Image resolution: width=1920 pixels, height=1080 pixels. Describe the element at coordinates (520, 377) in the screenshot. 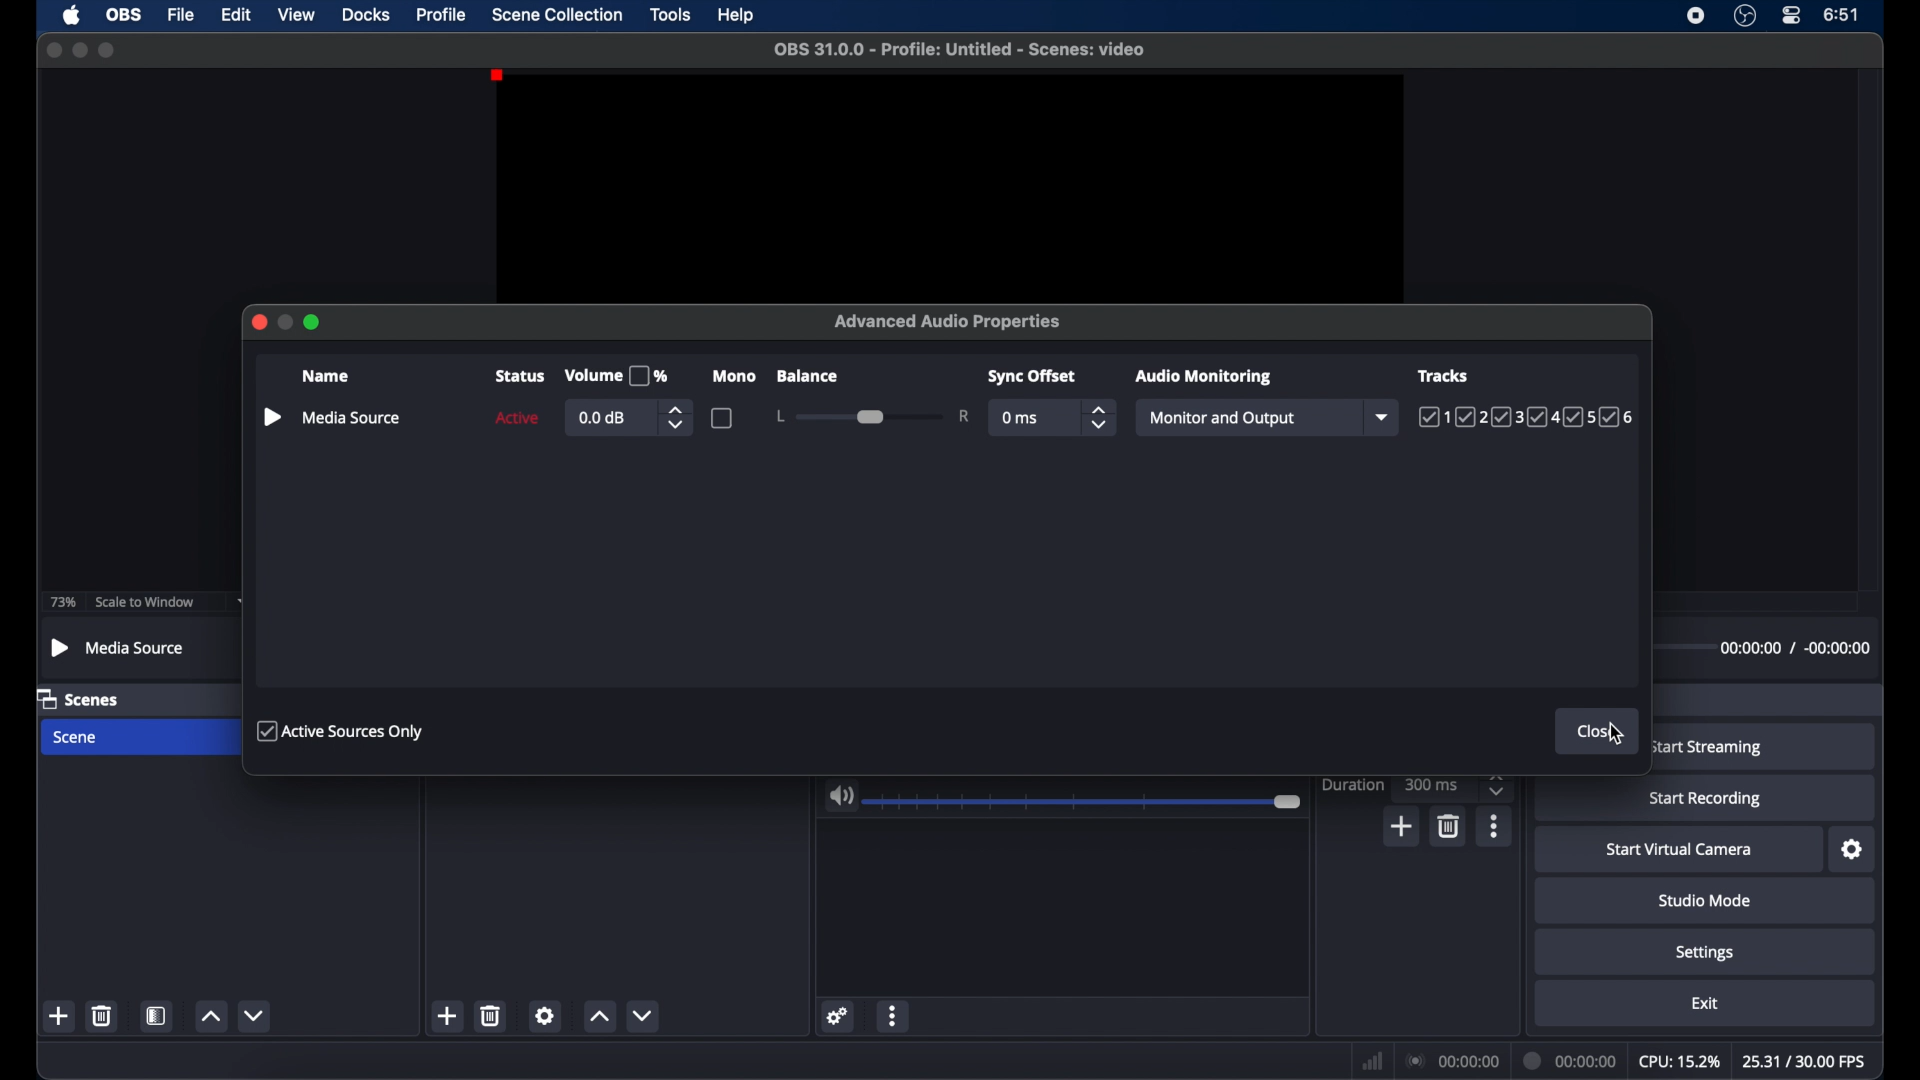

I see `status` at that location.